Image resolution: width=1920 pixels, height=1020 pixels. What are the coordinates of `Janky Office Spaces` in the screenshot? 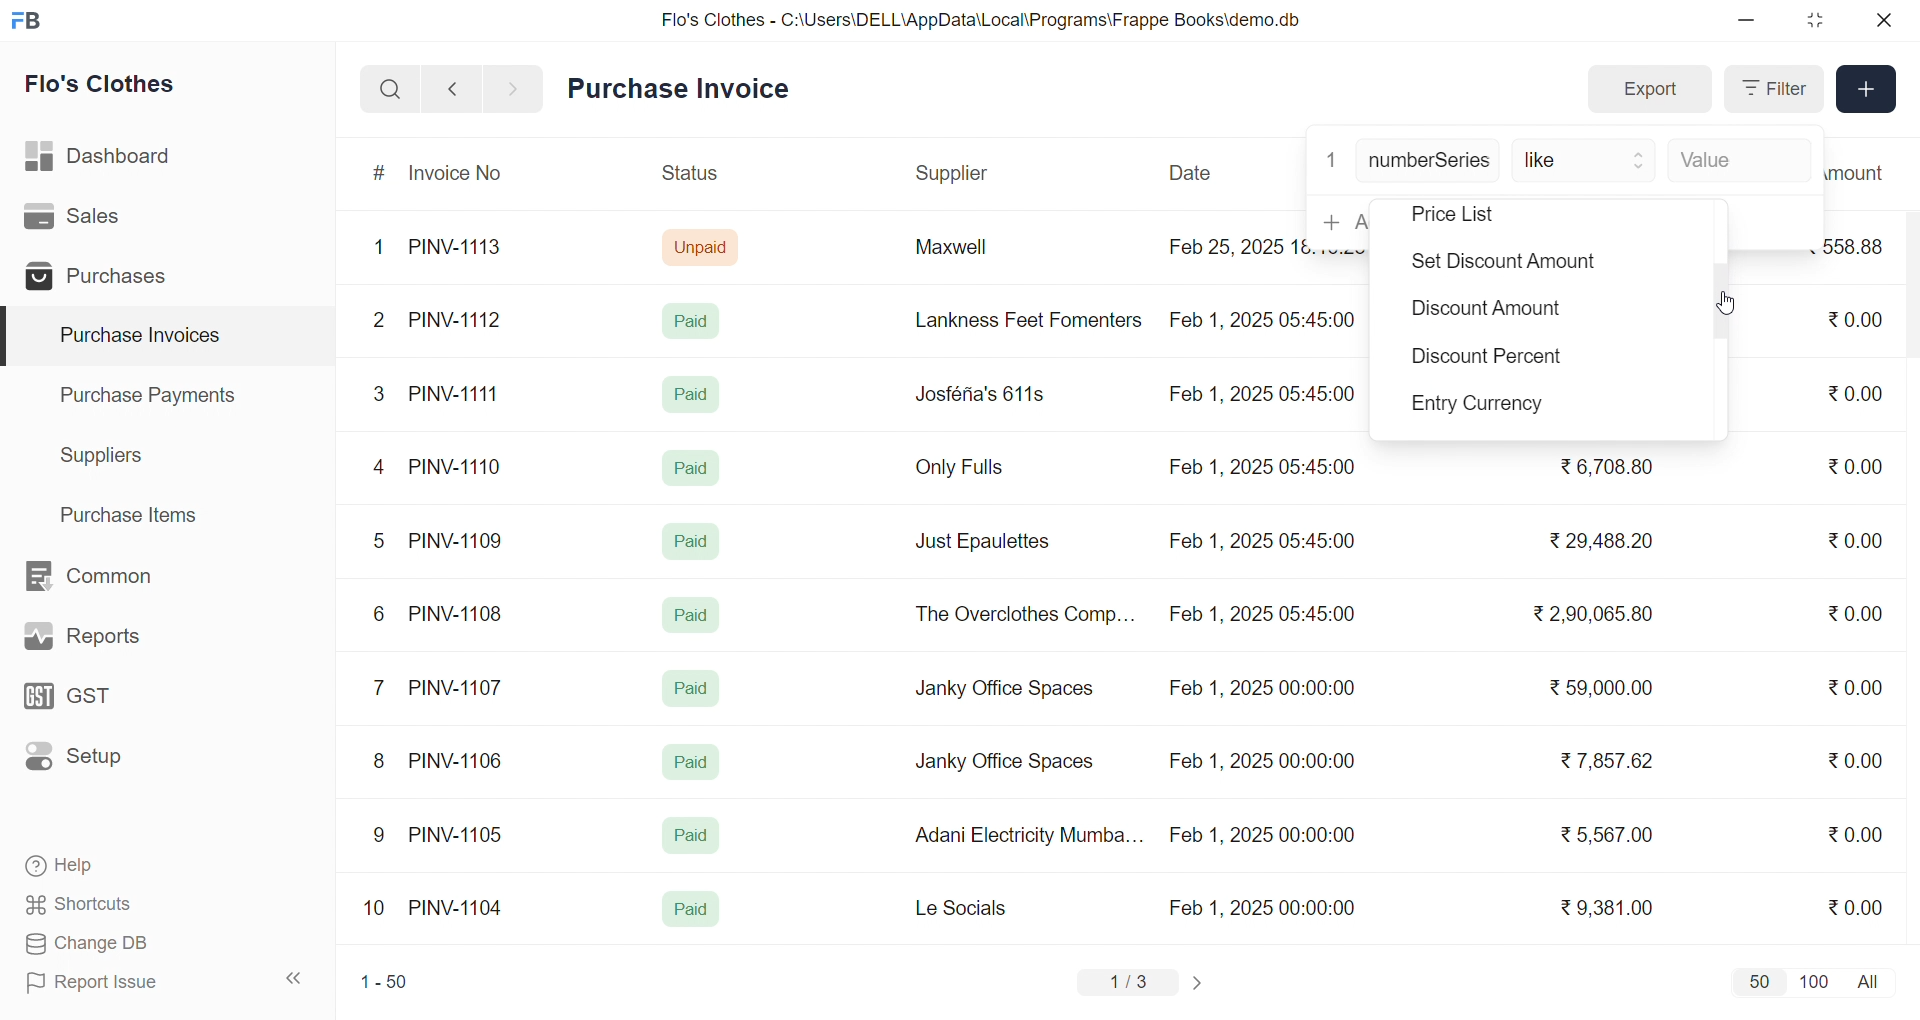 It's located at (1006, 690).